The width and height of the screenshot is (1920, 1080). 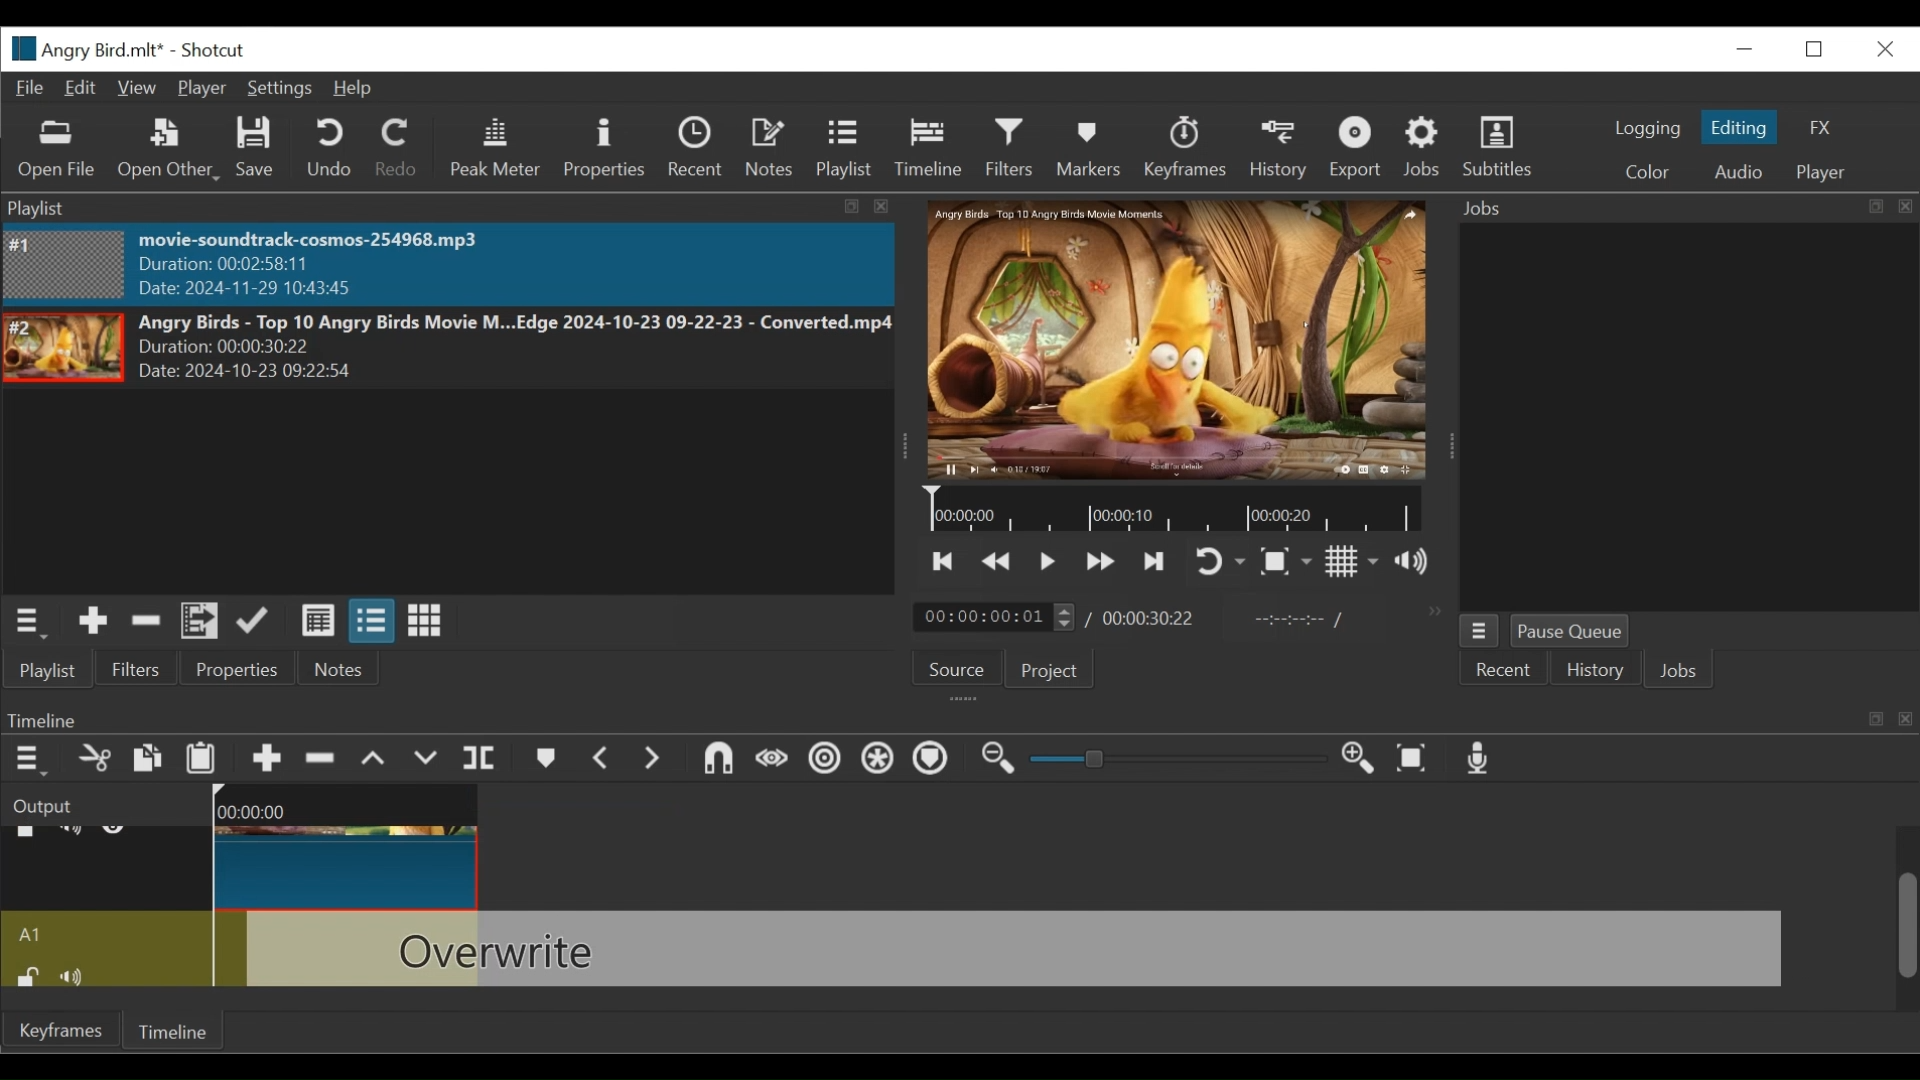 I want to click on minimize, so click(x=1745, y=46).